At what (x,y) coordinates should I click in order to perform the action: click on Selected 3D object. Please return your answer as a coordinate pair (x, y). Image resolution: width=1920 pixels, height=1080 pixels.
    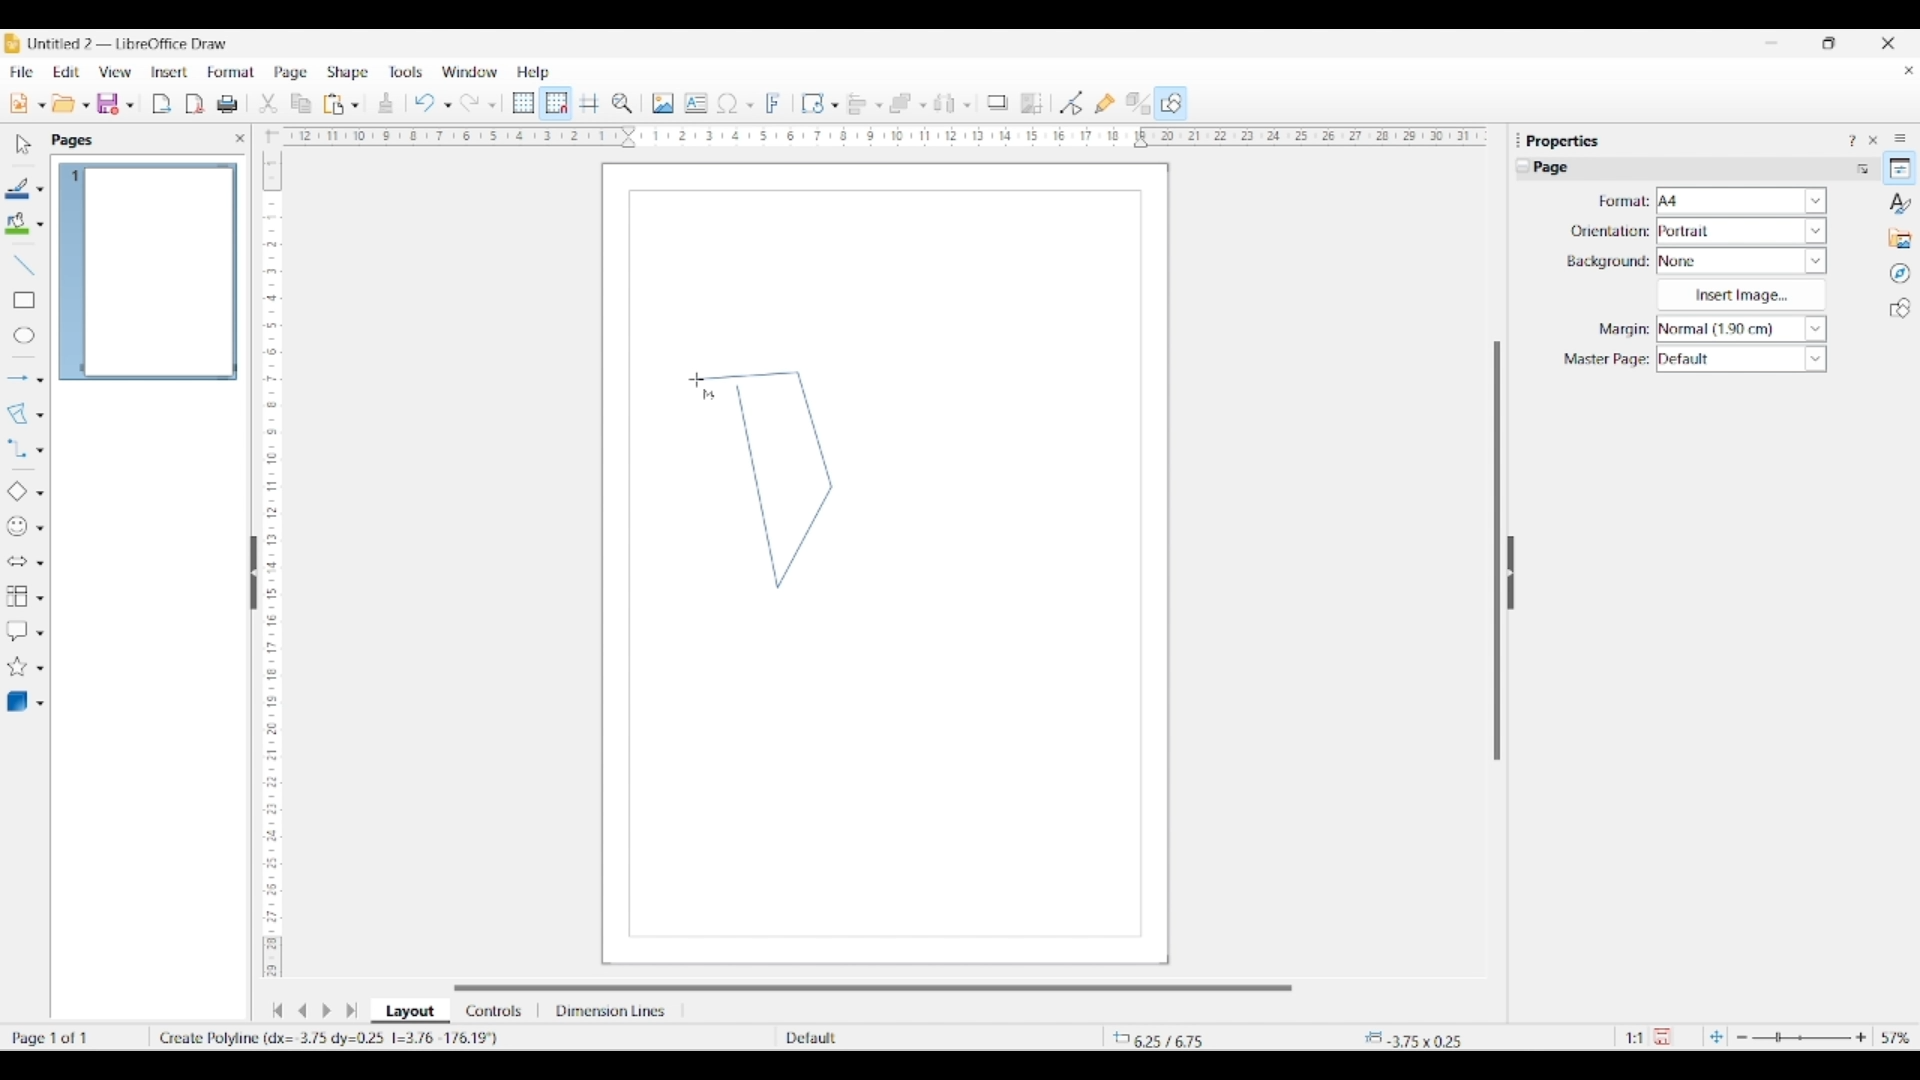
    Looking at the image, I should click on (17, 702).